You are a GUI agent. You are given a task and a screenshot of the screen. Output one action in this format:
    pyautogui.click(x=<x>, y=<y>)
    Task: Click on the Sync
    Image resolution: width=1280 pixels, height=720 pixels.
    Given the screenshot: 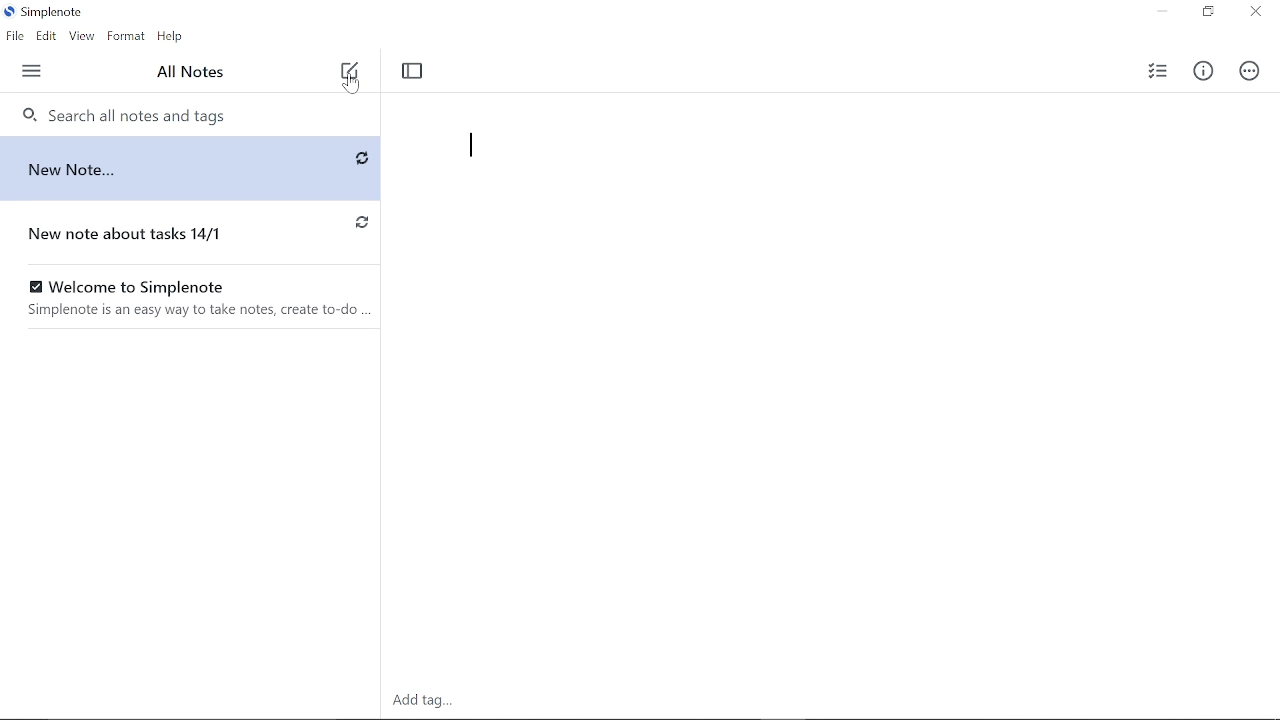 What is the action you would take?
    pyautogui.click(x=361, y=159)
    